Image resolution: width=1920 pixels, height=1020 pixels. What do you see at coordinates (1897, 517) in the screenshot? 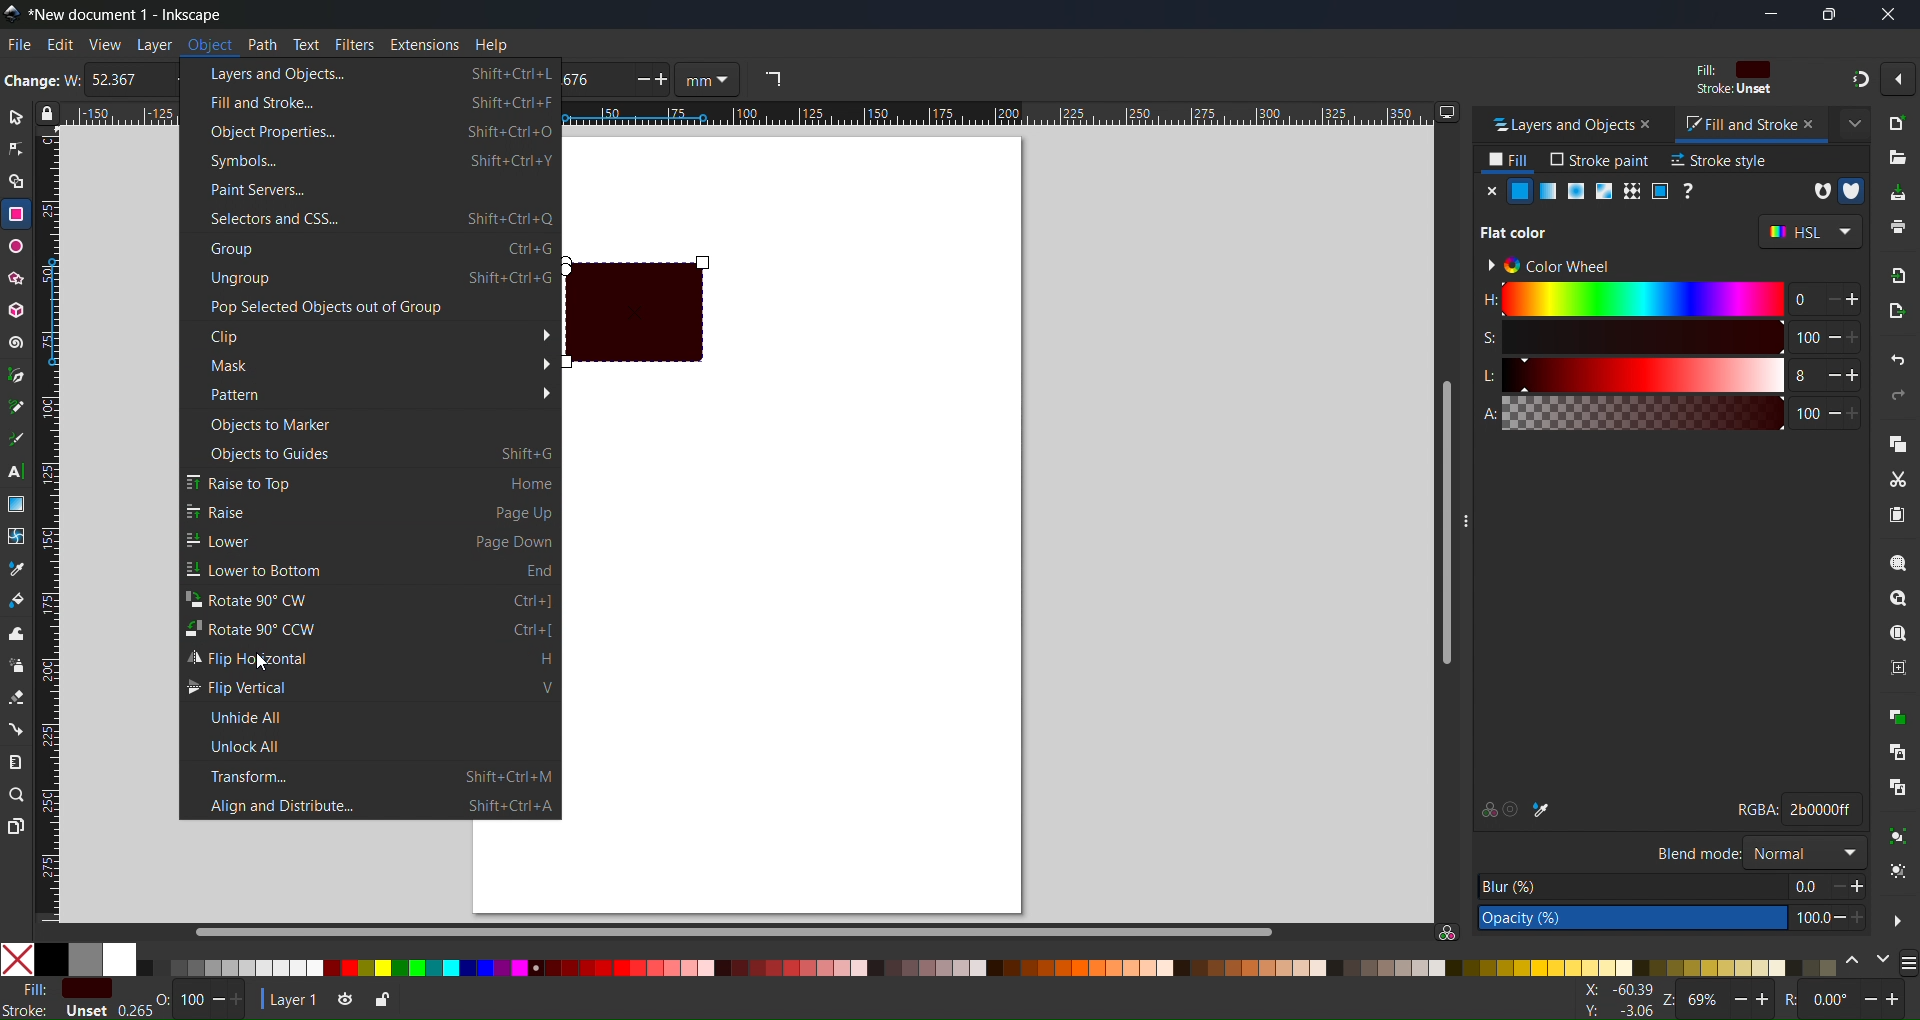
I see `Paste` at bounding box center [1897, 517].